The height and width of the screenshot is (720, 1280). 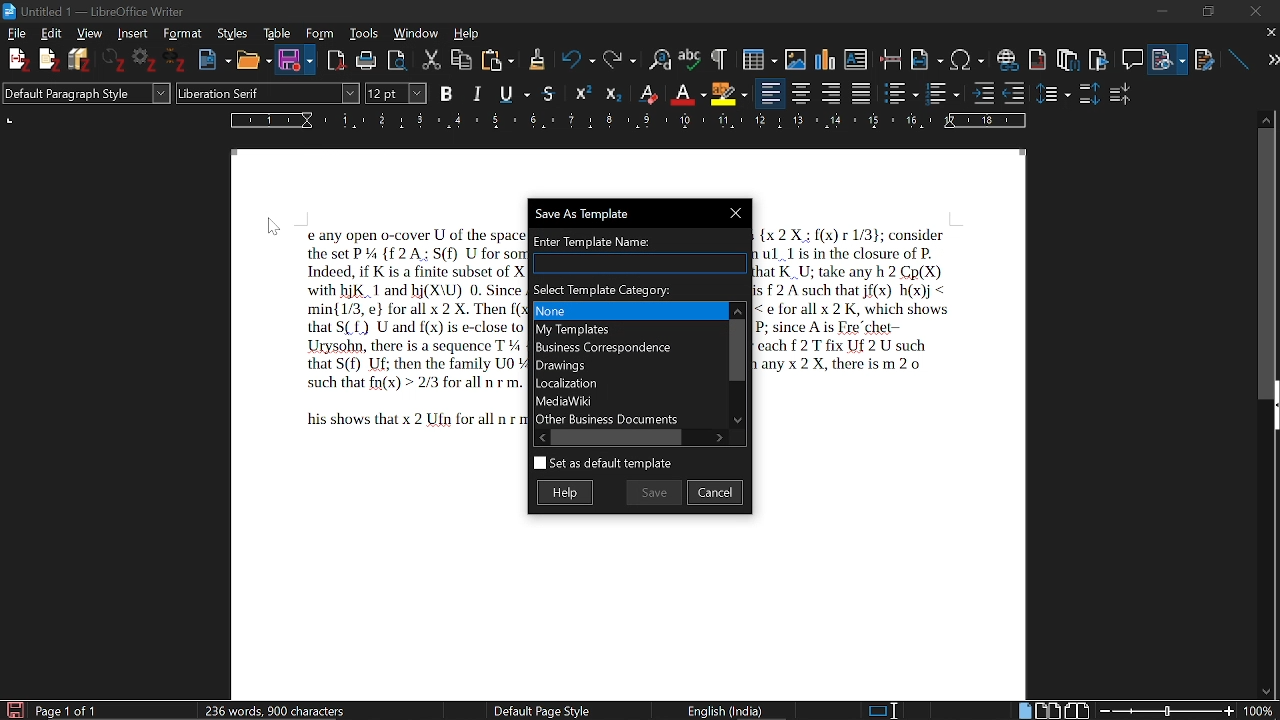 I want to click on Save Files, so click(x=82, y=60).